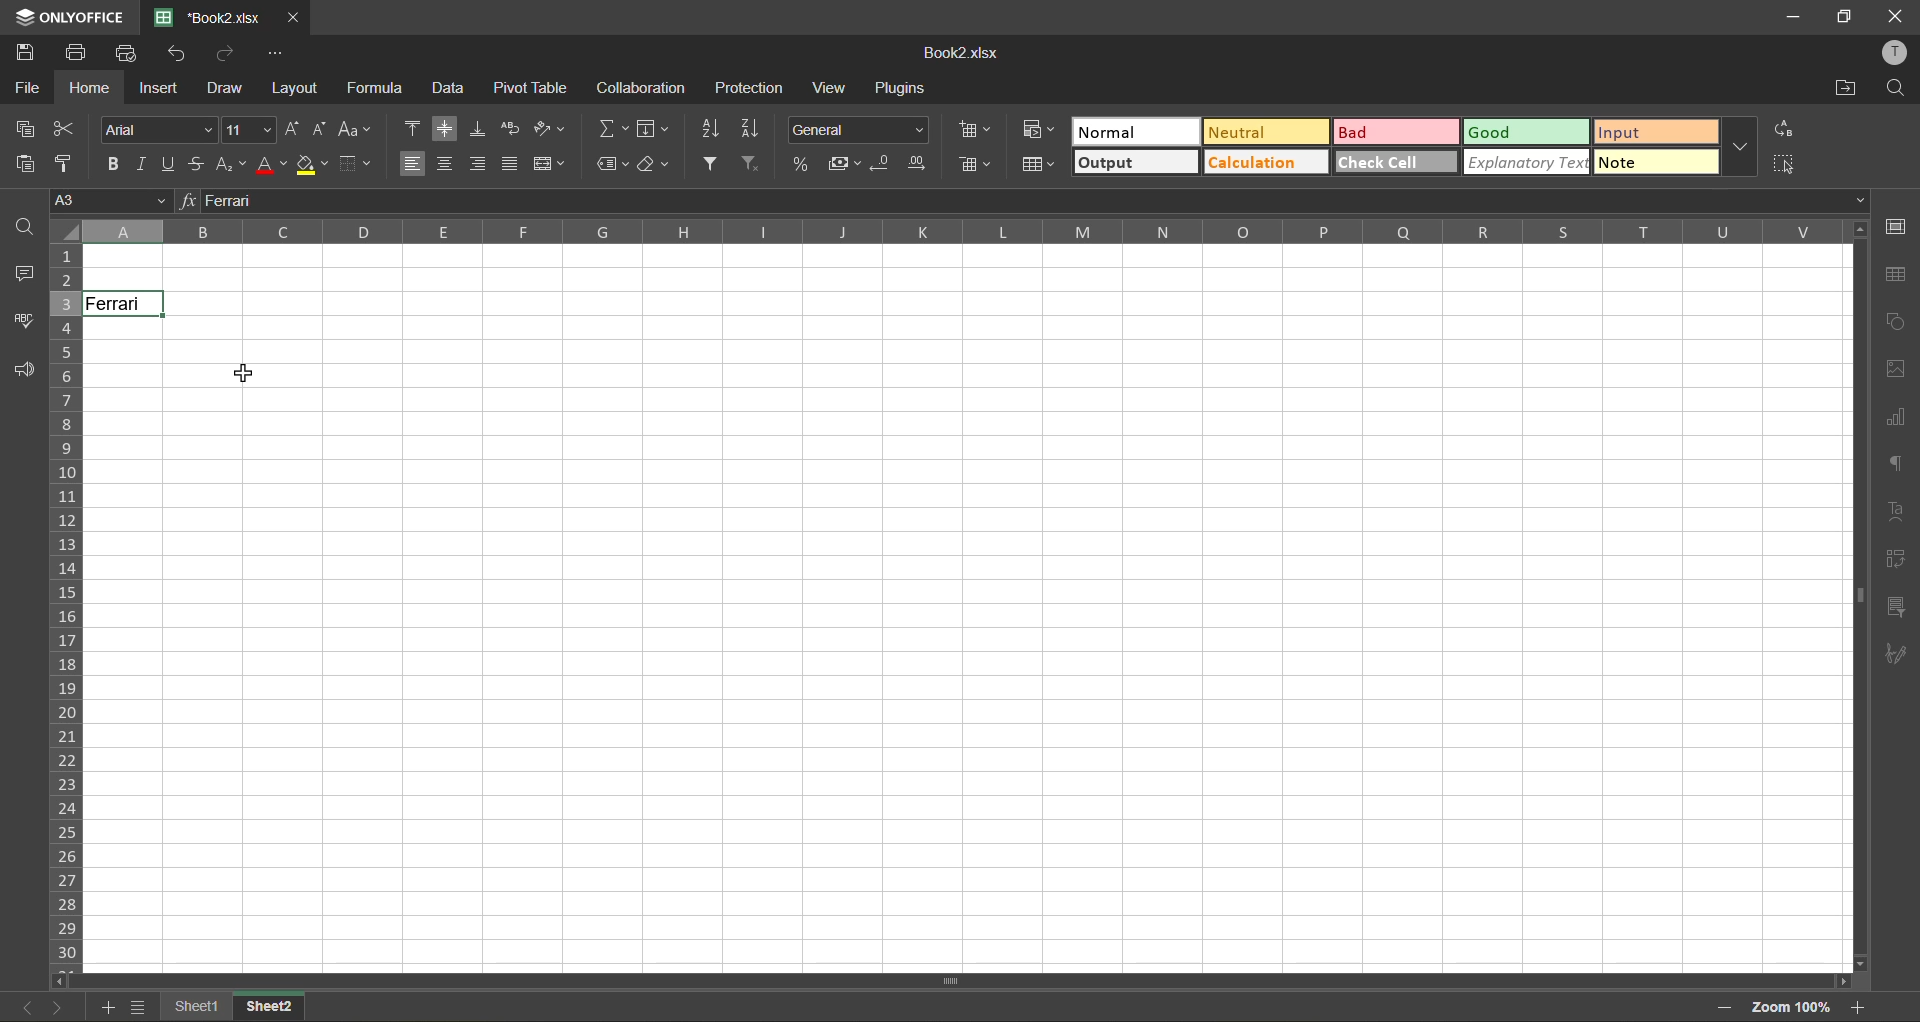 This screenshot has width=1920, height=1022. I want to click on align right, so click(479, 165).